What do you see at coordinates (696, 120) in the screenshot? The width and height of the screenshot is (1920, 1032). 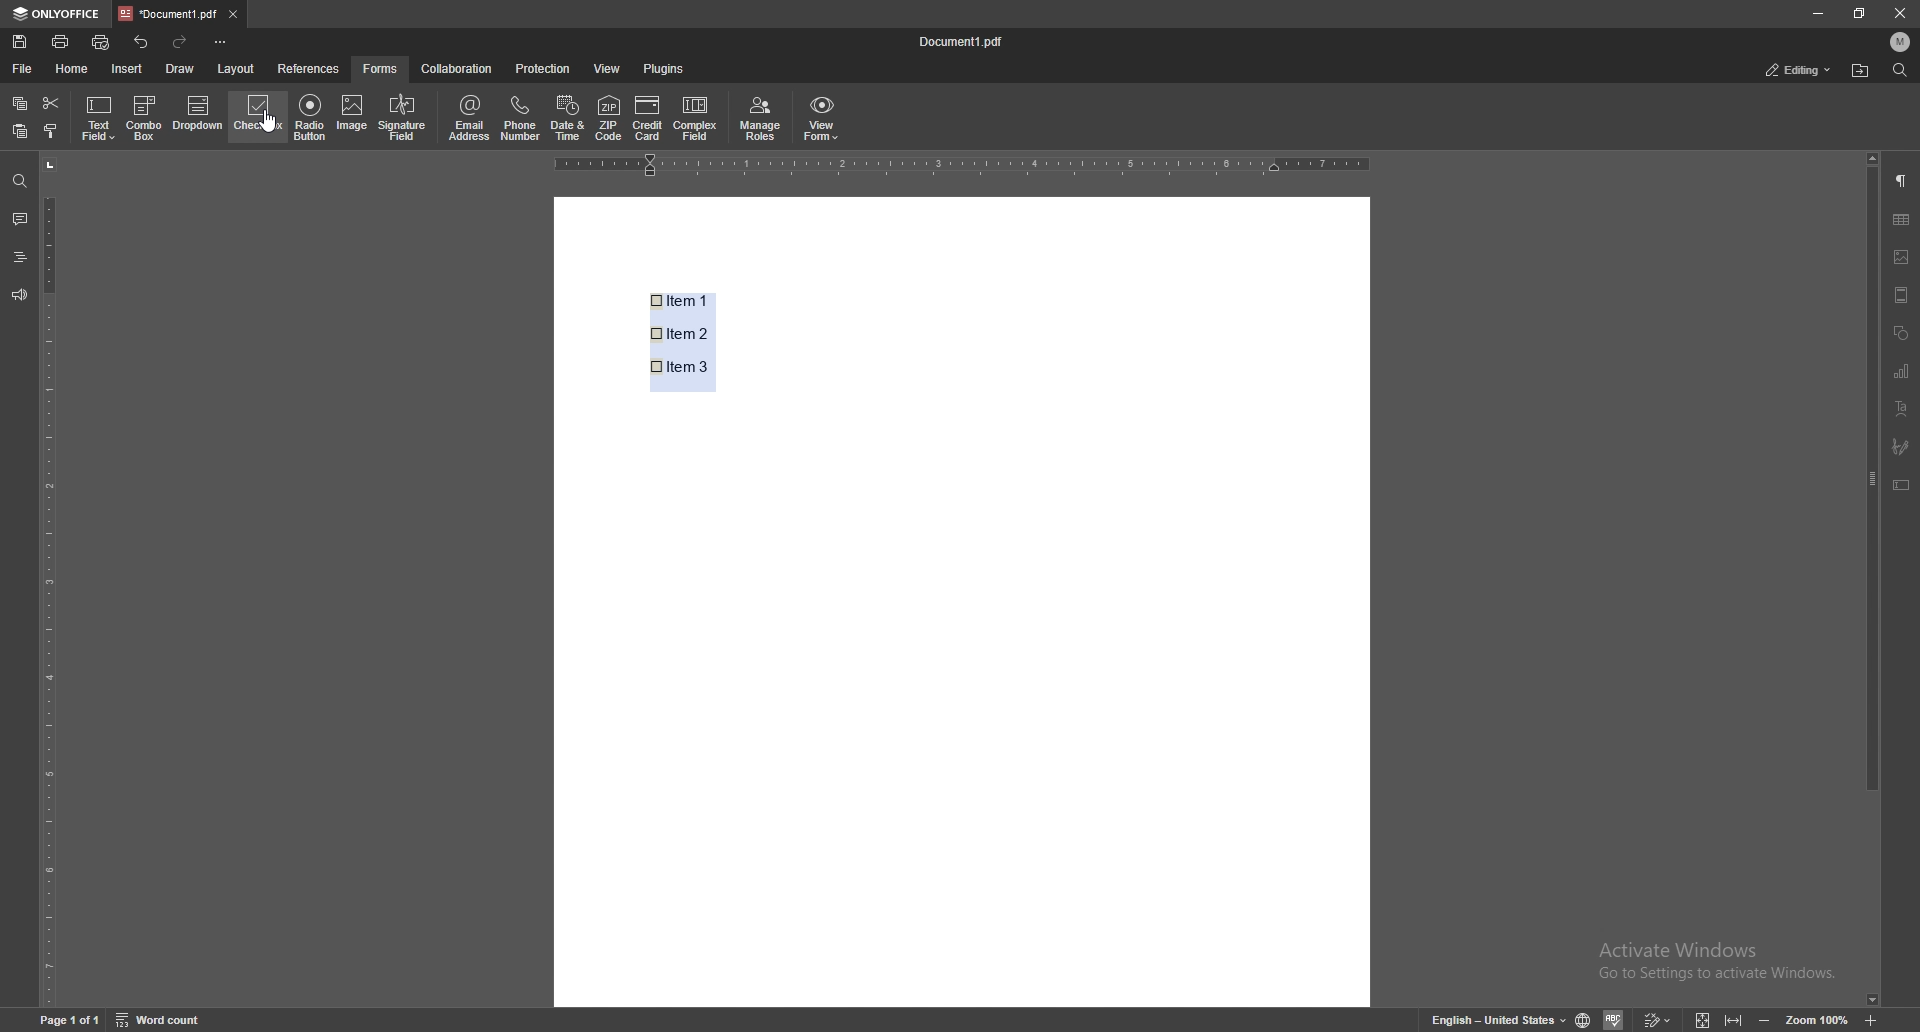 I see `complex field` at bounding box center [696, 120].